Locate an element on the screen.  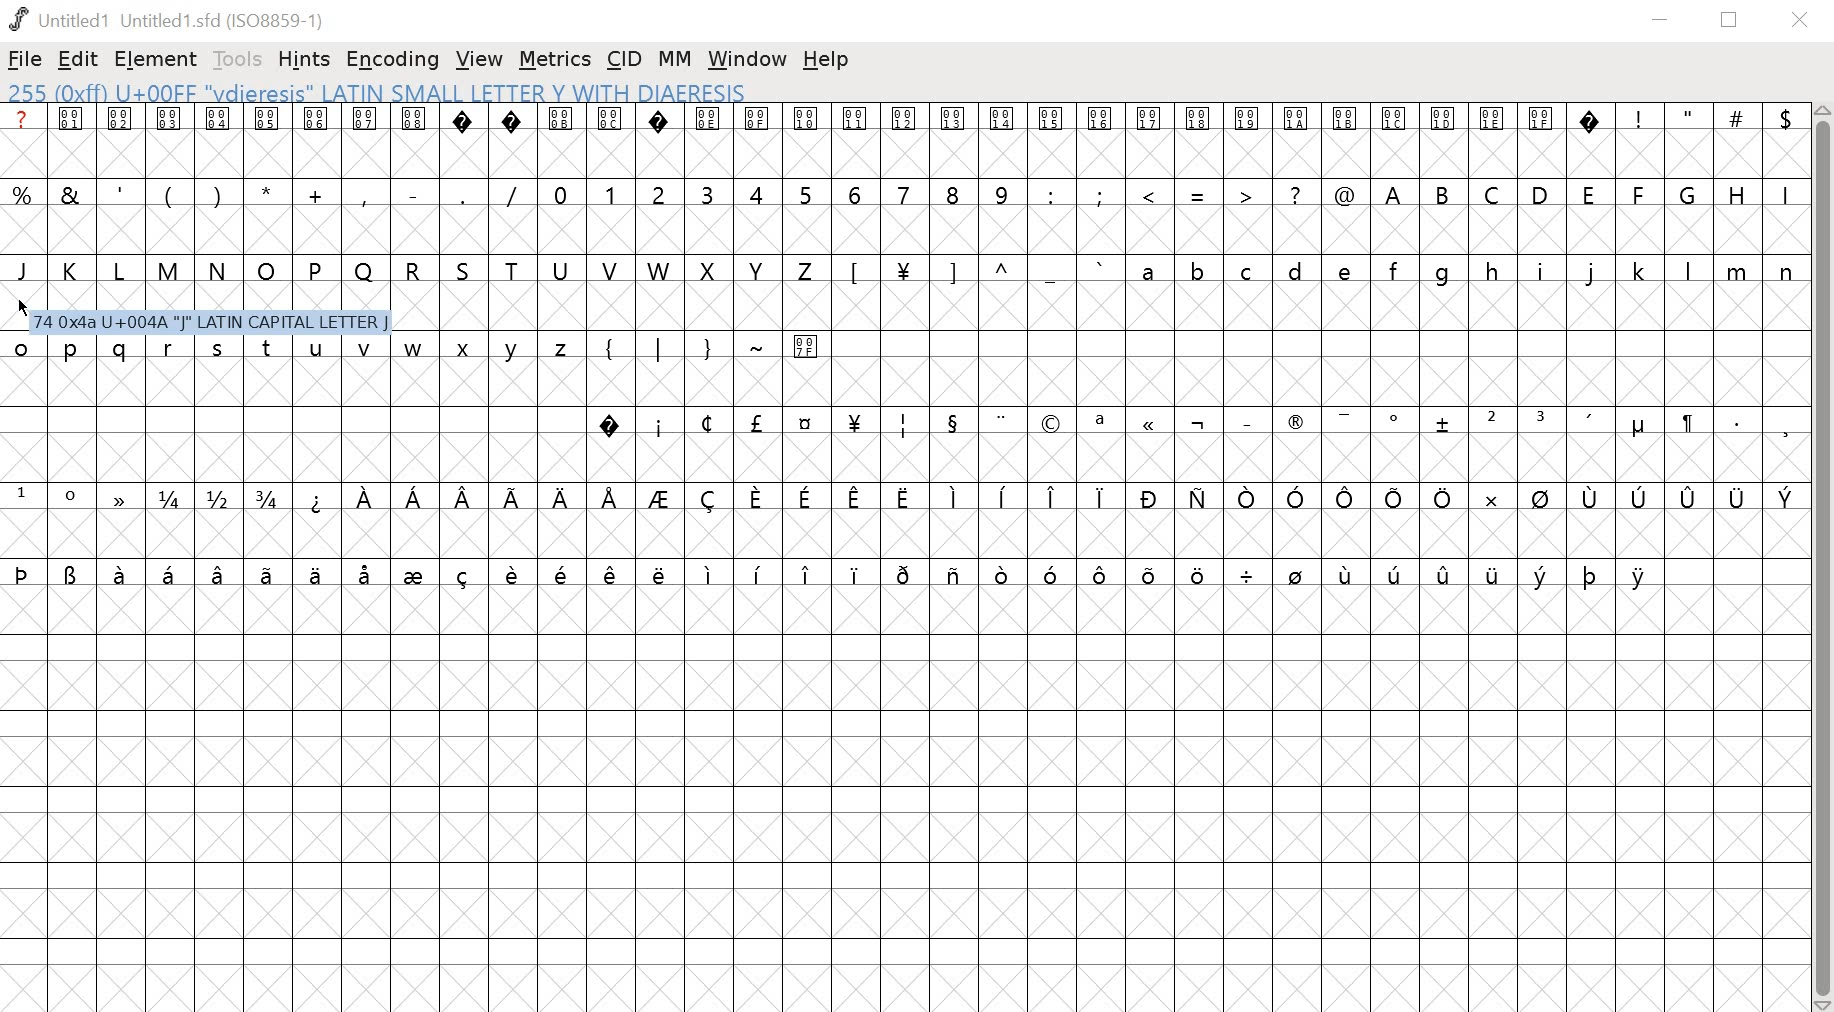
minimize is located at coordinates (1660, 21).